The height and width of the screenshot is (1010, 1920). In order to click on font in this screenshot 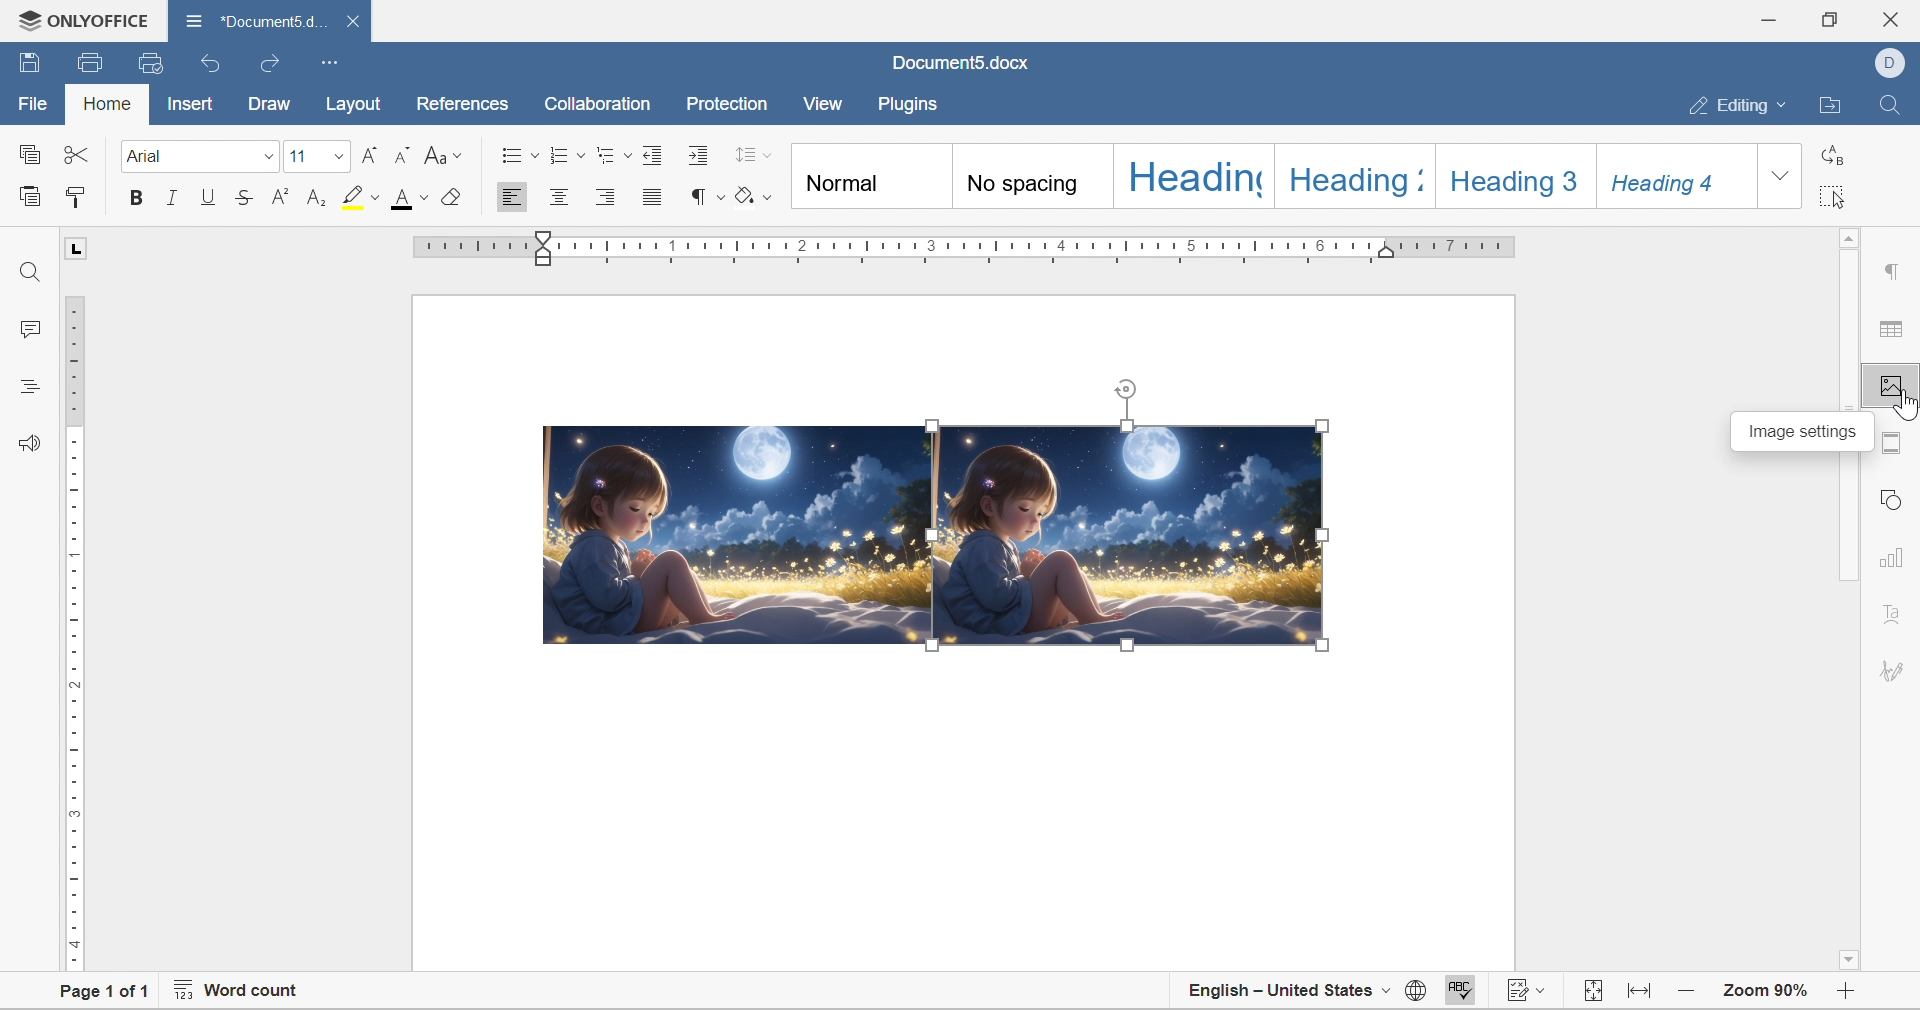, I will do `click(150, 155)`.